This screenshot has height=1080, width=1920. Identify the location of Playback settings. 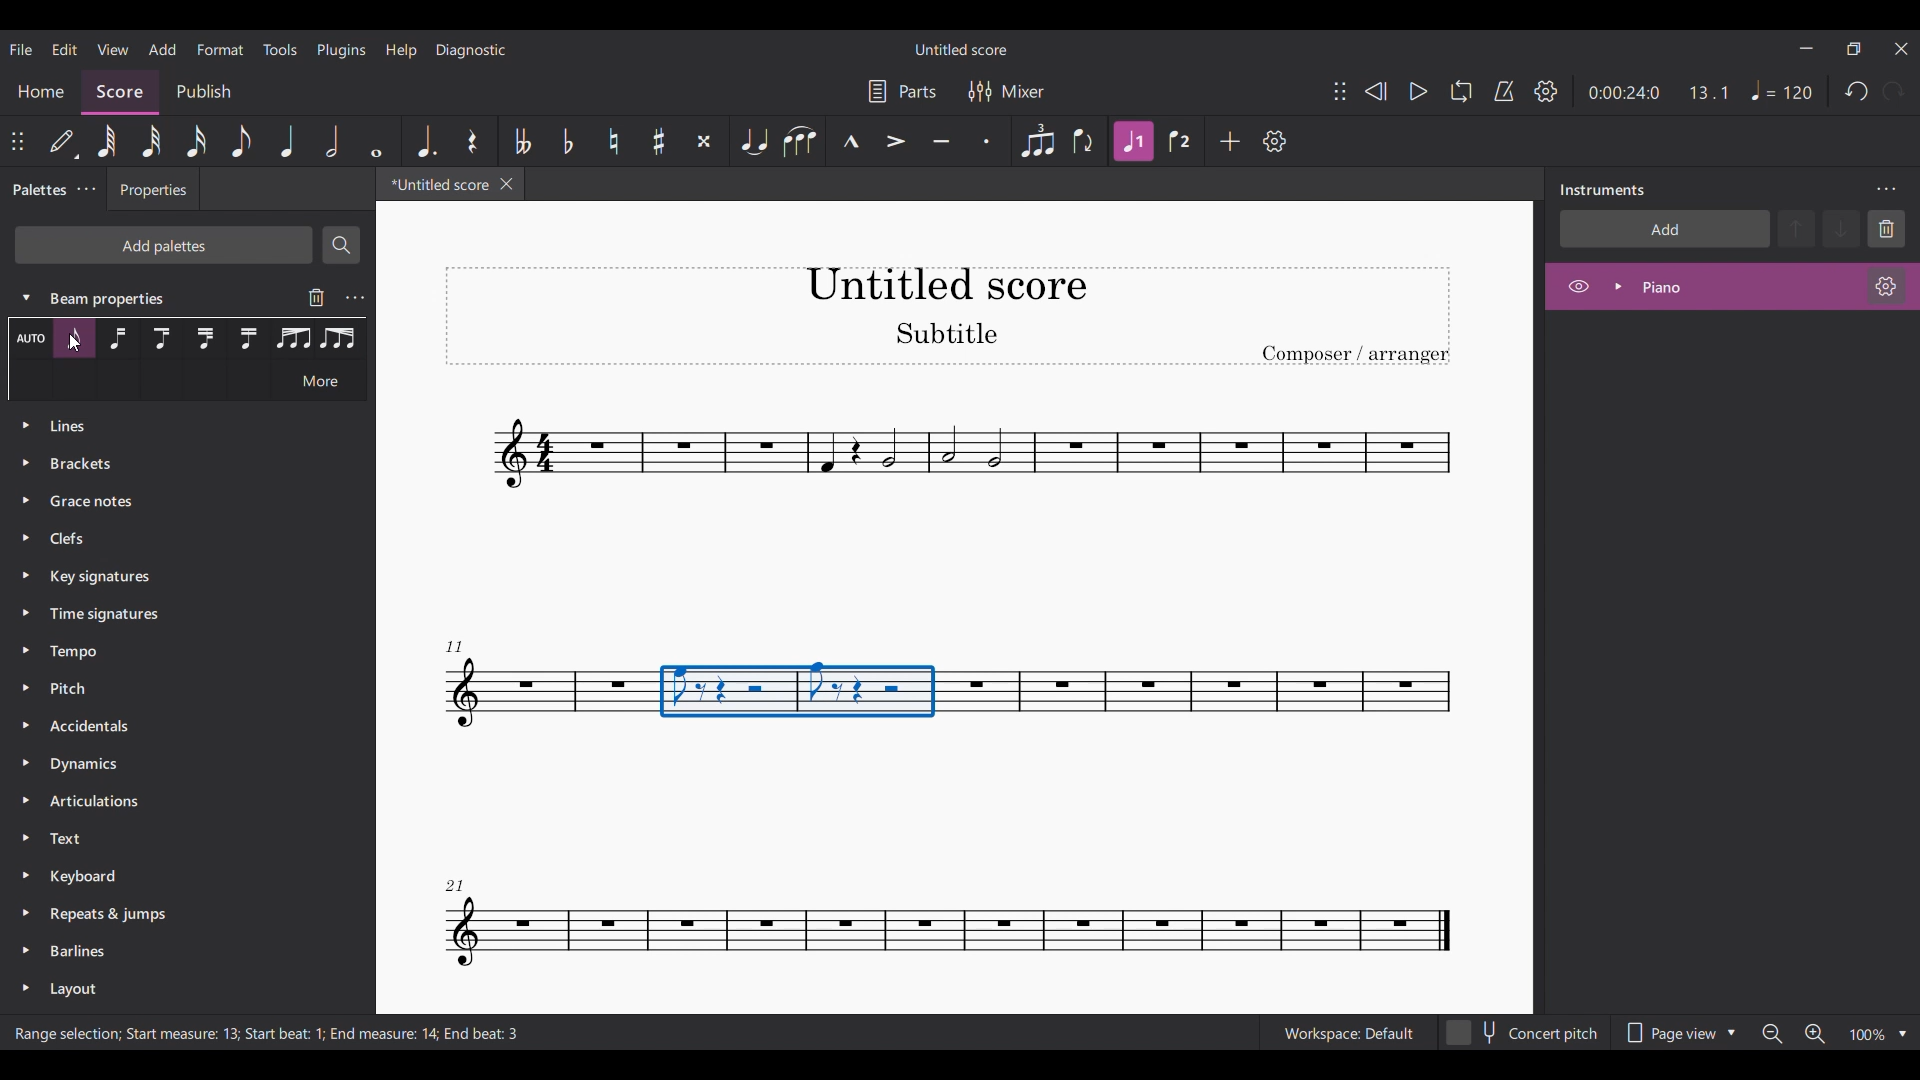
(1545, 91).